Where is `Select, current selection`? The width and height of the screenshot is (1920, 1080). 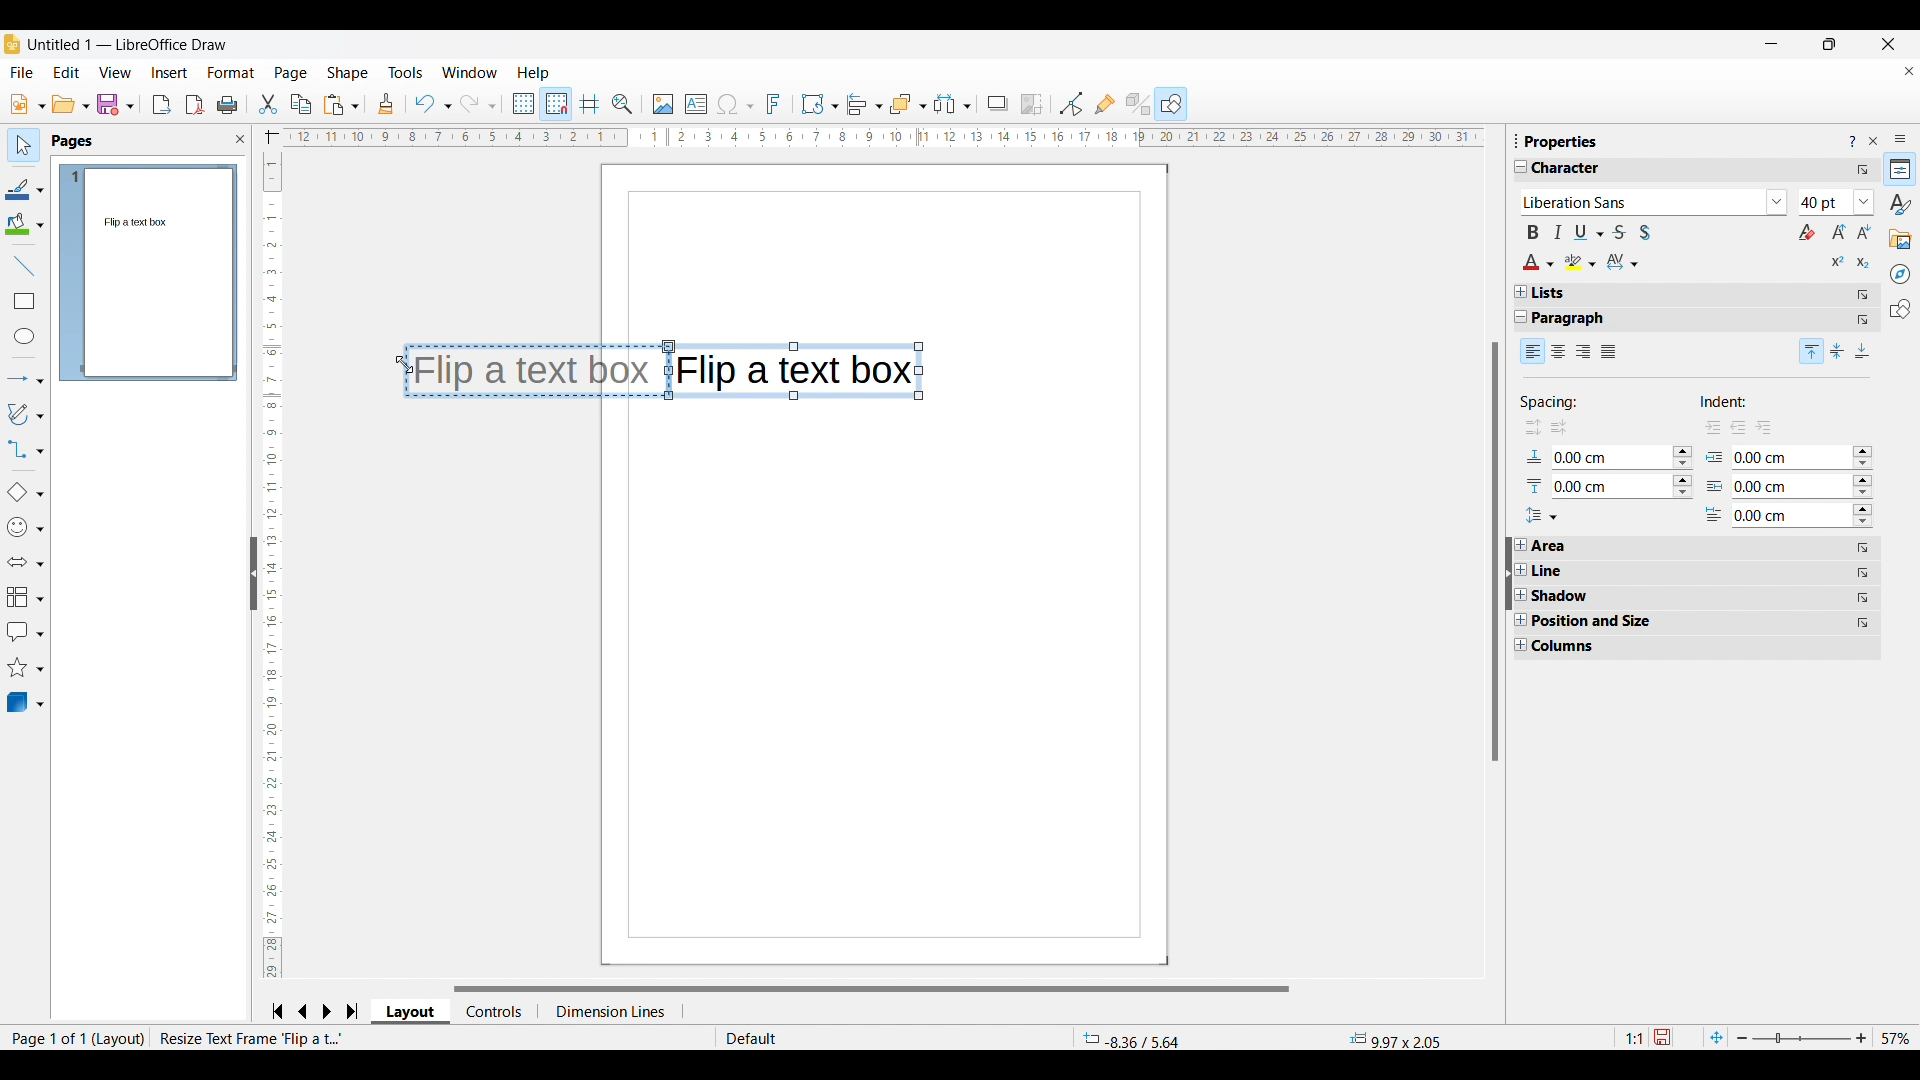
Select, current selection is located at coordinates (24, 145).